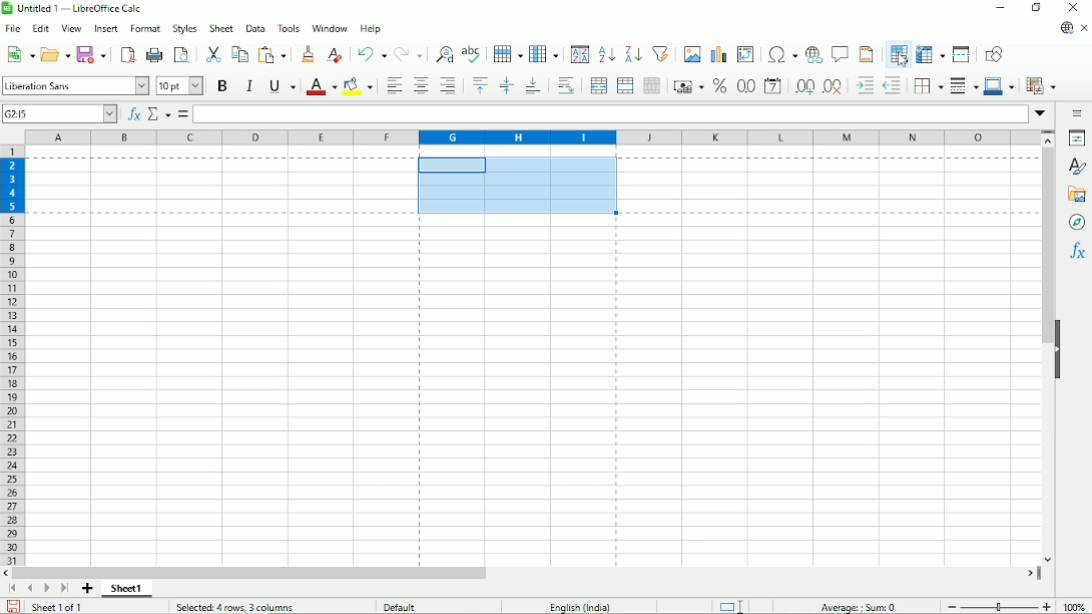 This screenshot has width=1092, height=614. Describe the element at coordinates (599, 87) in the screenshot. I see `Merge and center` at that location.